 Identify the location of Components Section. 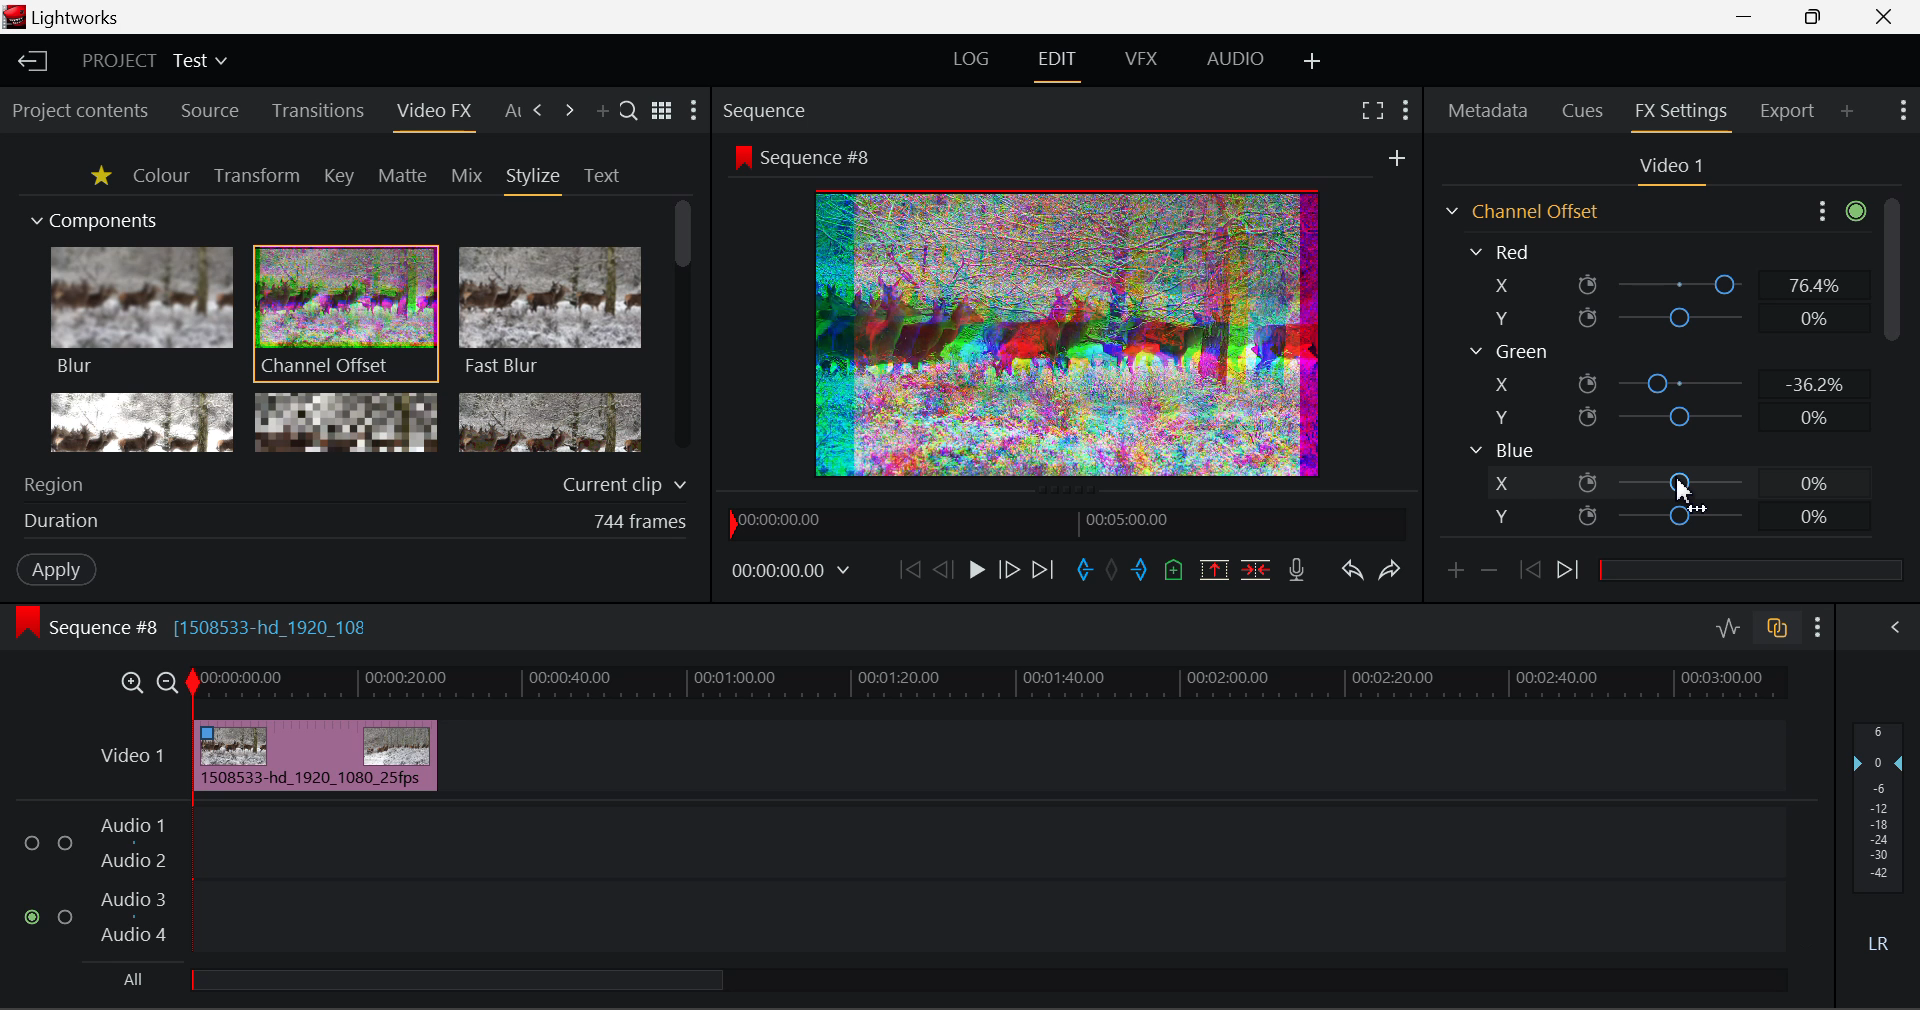
(92, 217).